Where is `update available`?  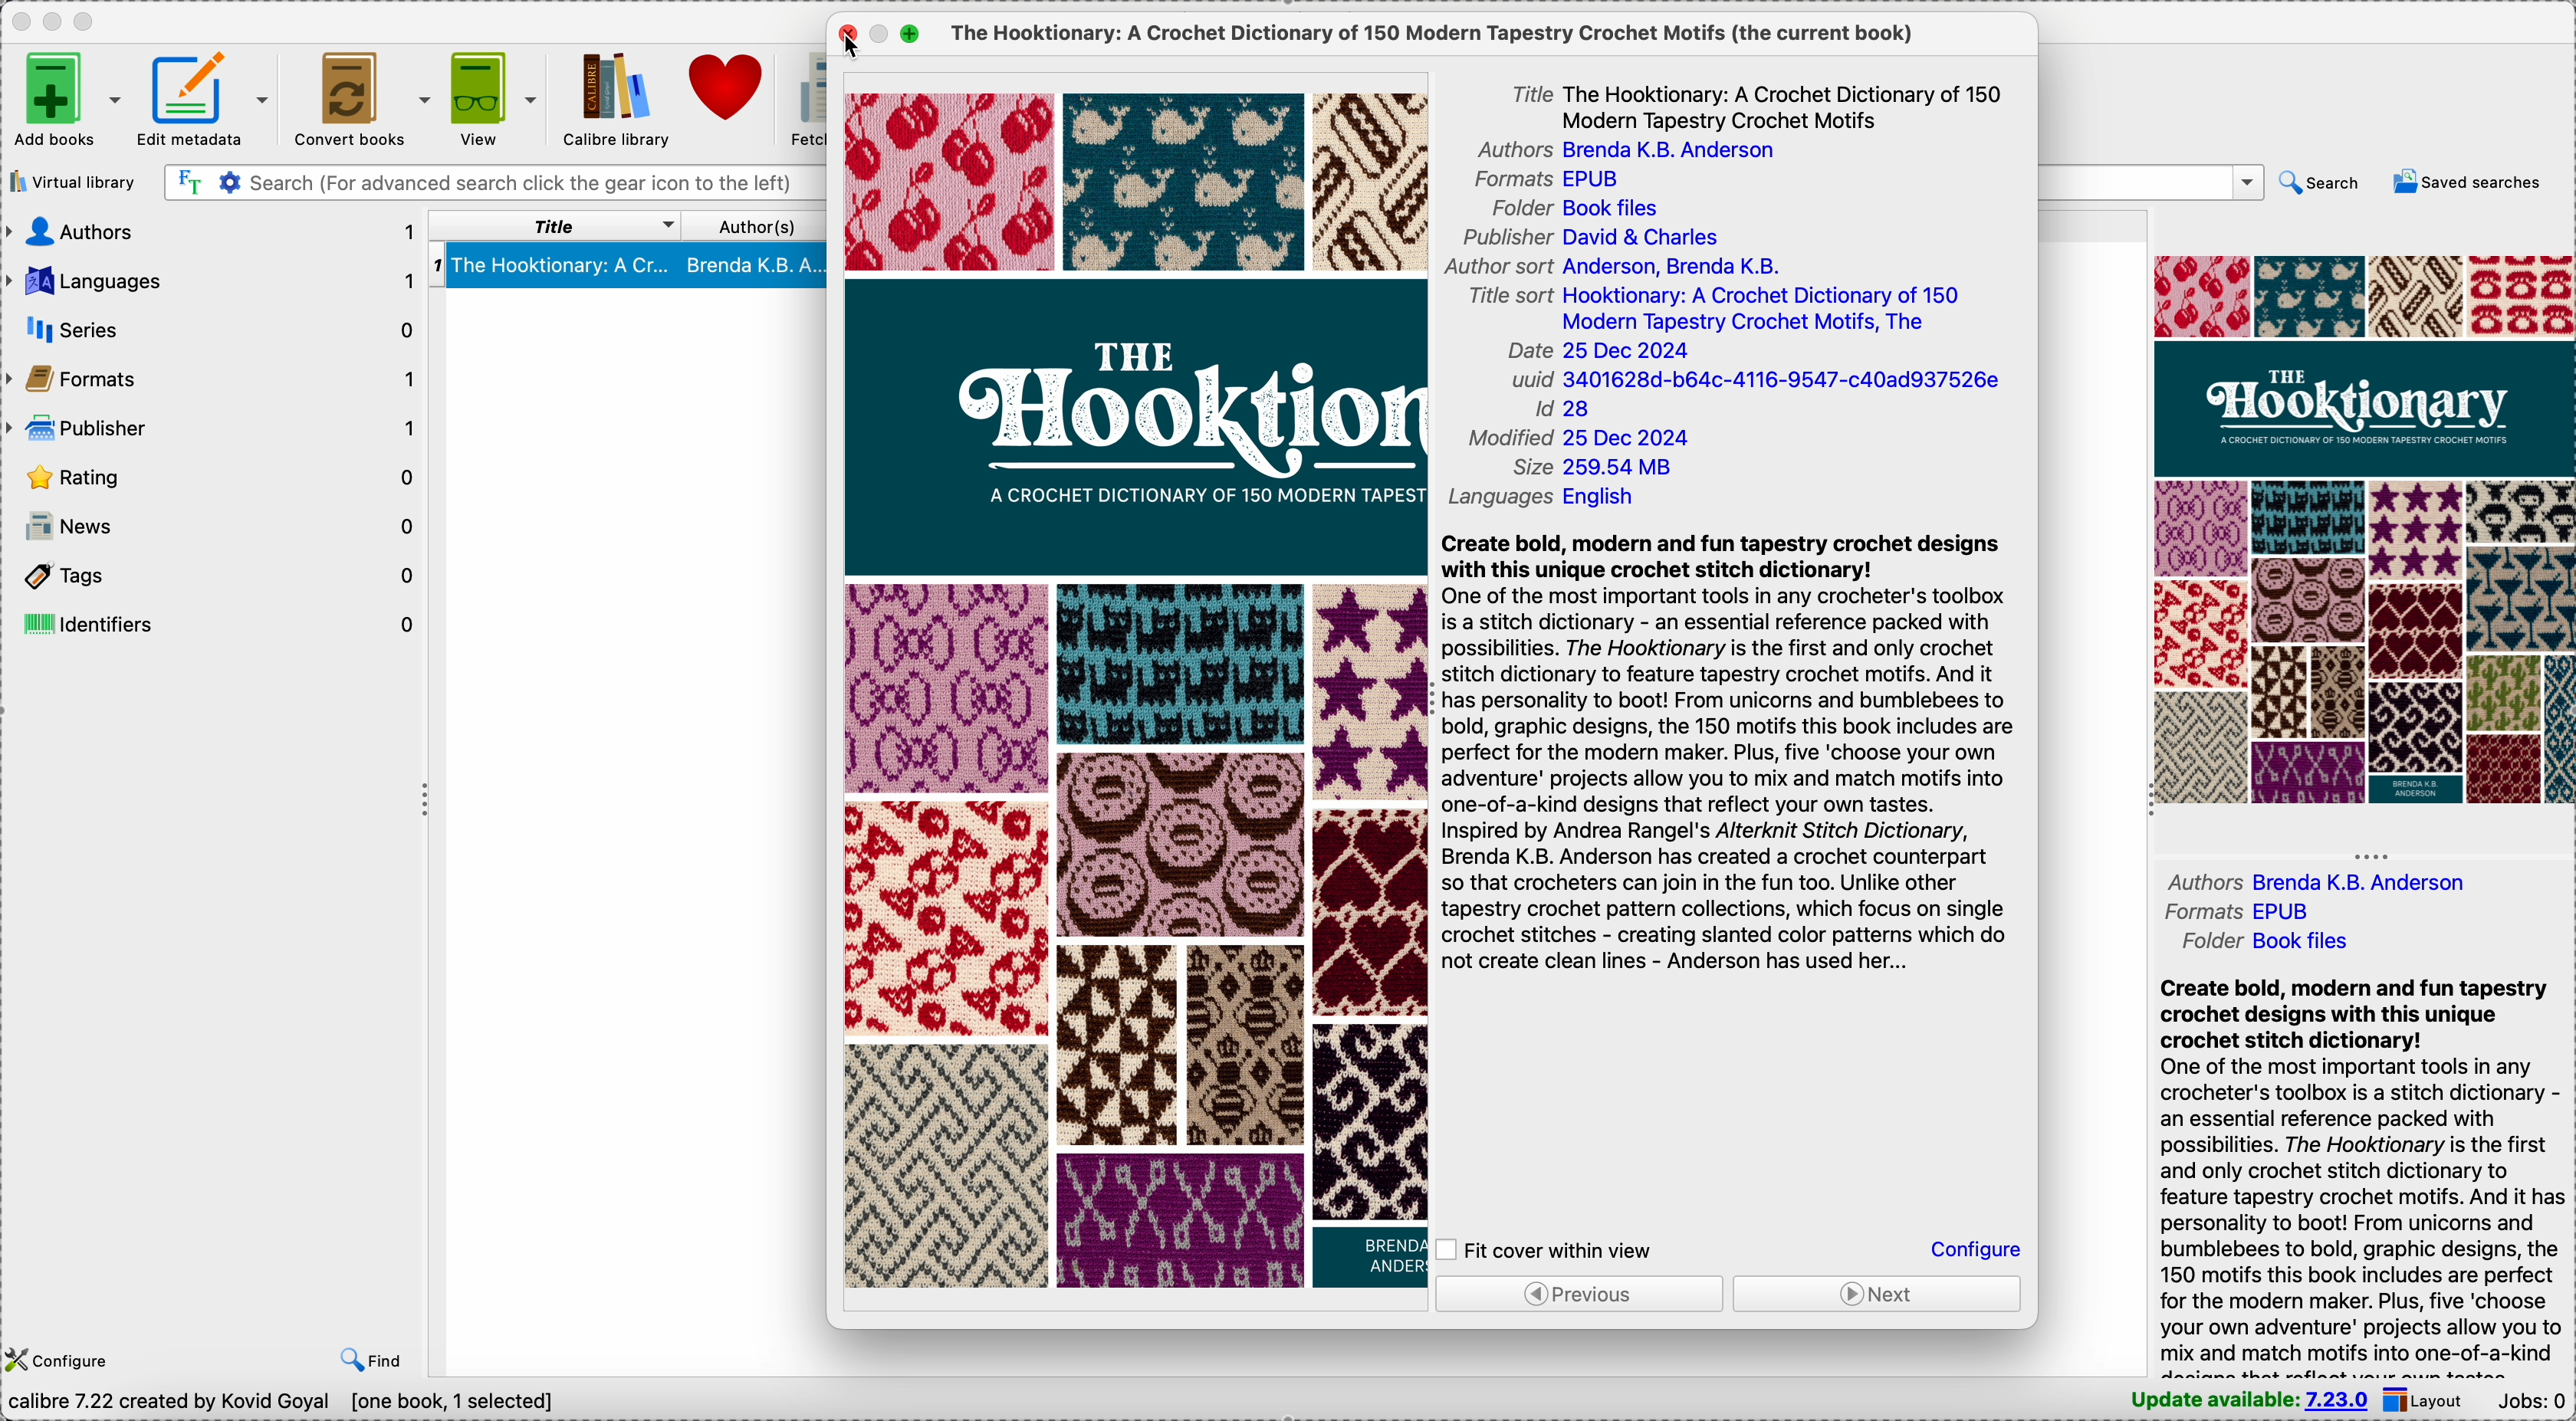
update available is located at coordinates (2243, 1403).